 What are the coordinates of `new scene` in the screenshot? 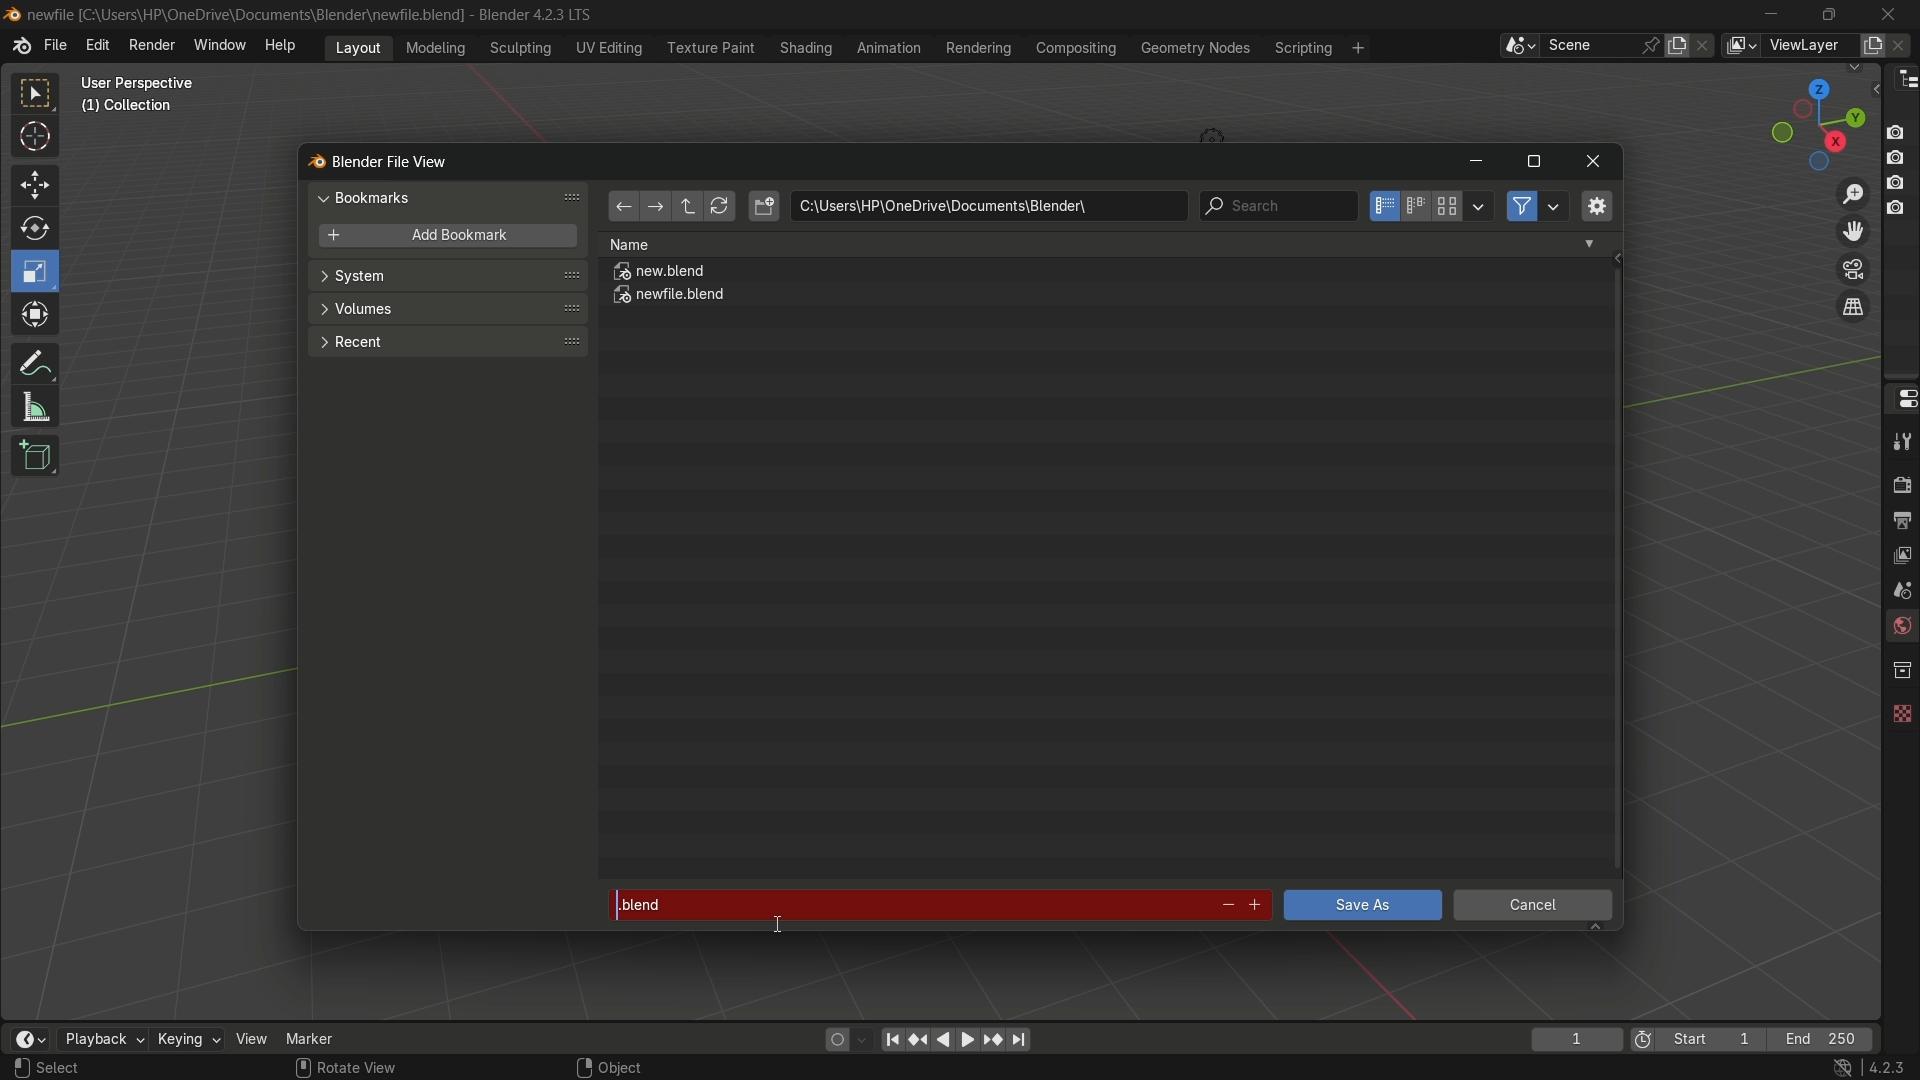 It's located at (1681, 45).